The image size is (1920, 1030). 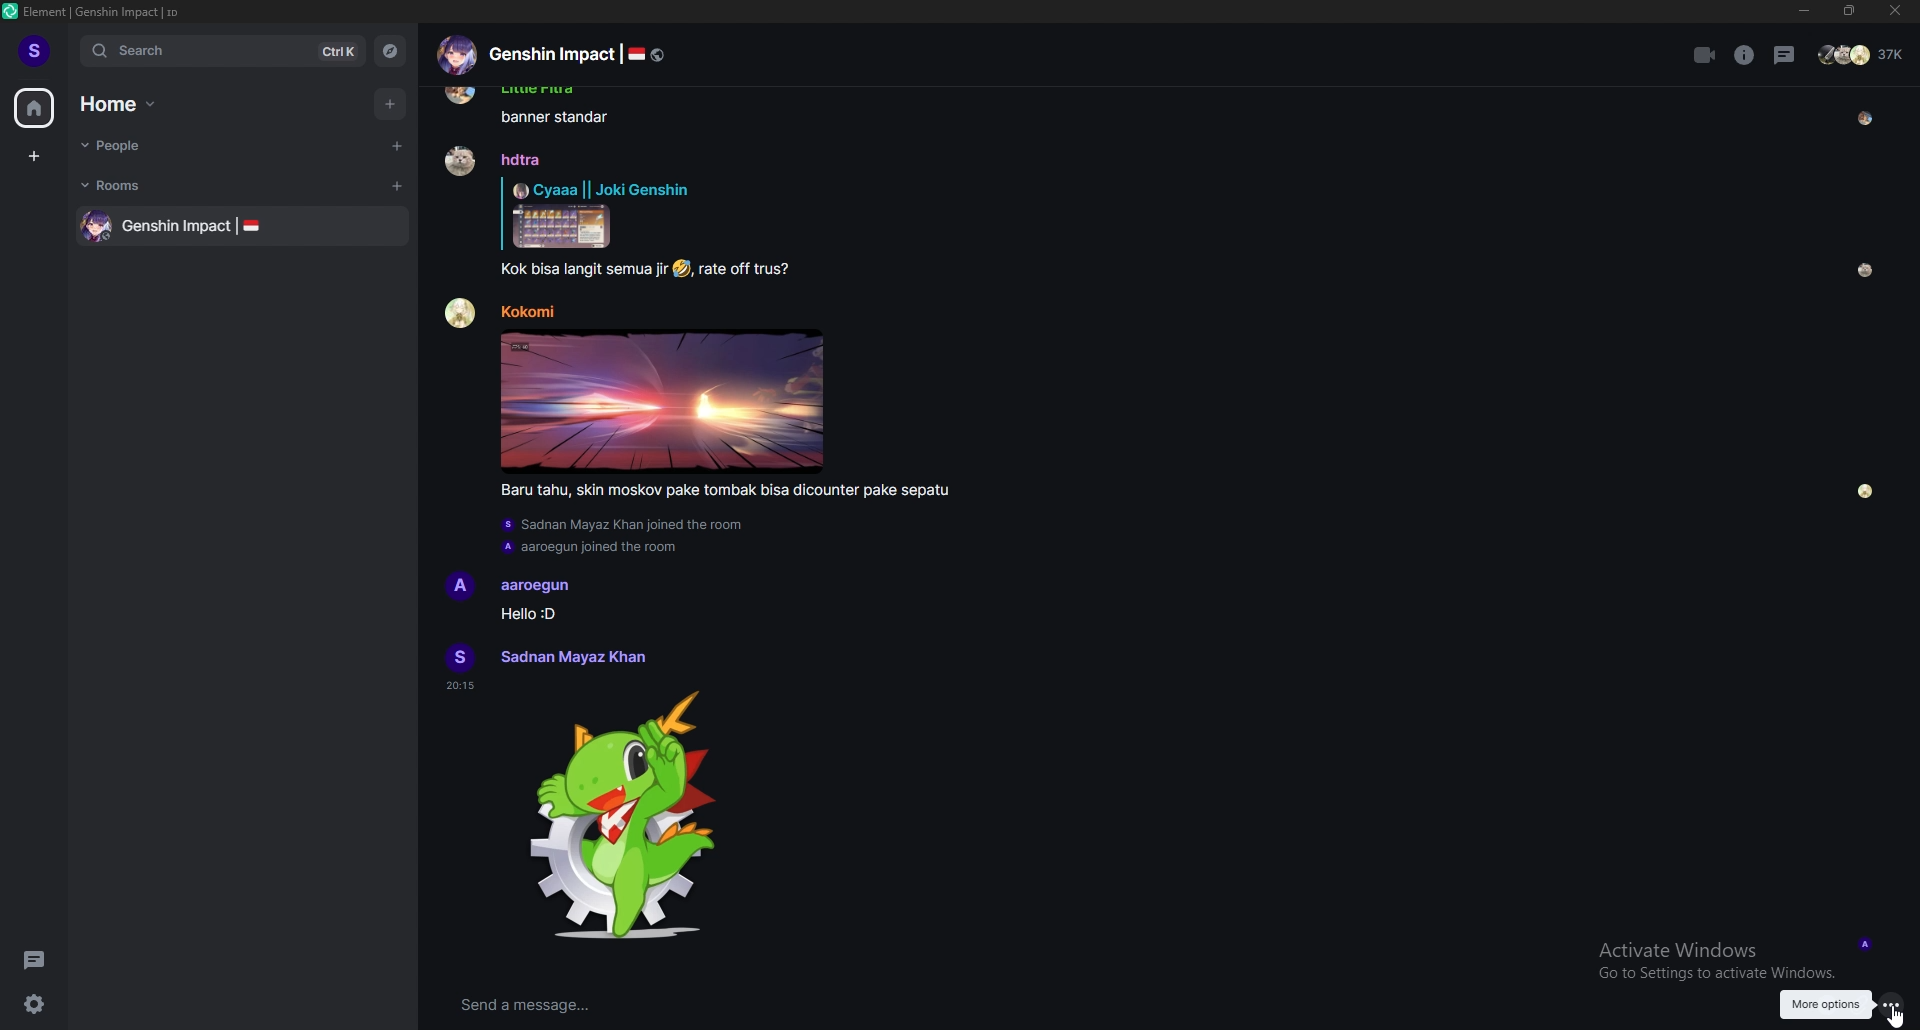 What do you see at coordinates (34, 109) in the screenshot?
I see `home` at bounding box center [34, 109].